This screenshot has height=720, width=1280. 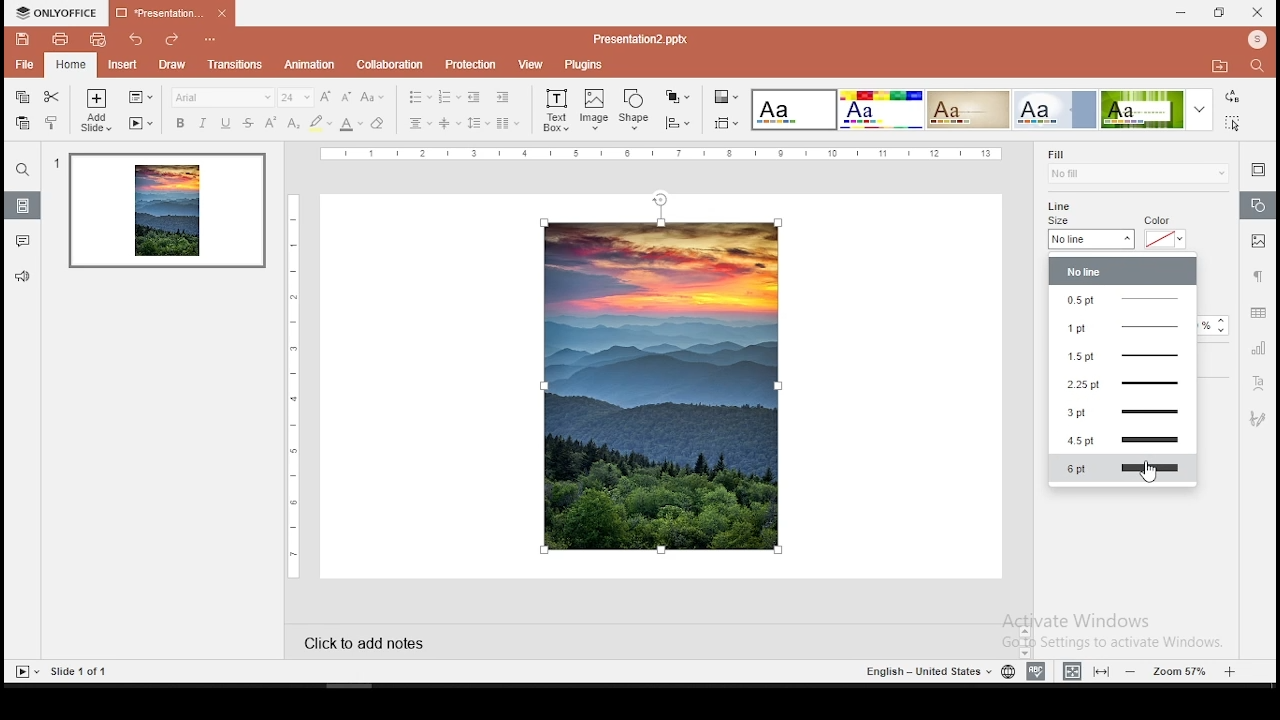 I want to click on decrease indent, so click(x=474, y=97).